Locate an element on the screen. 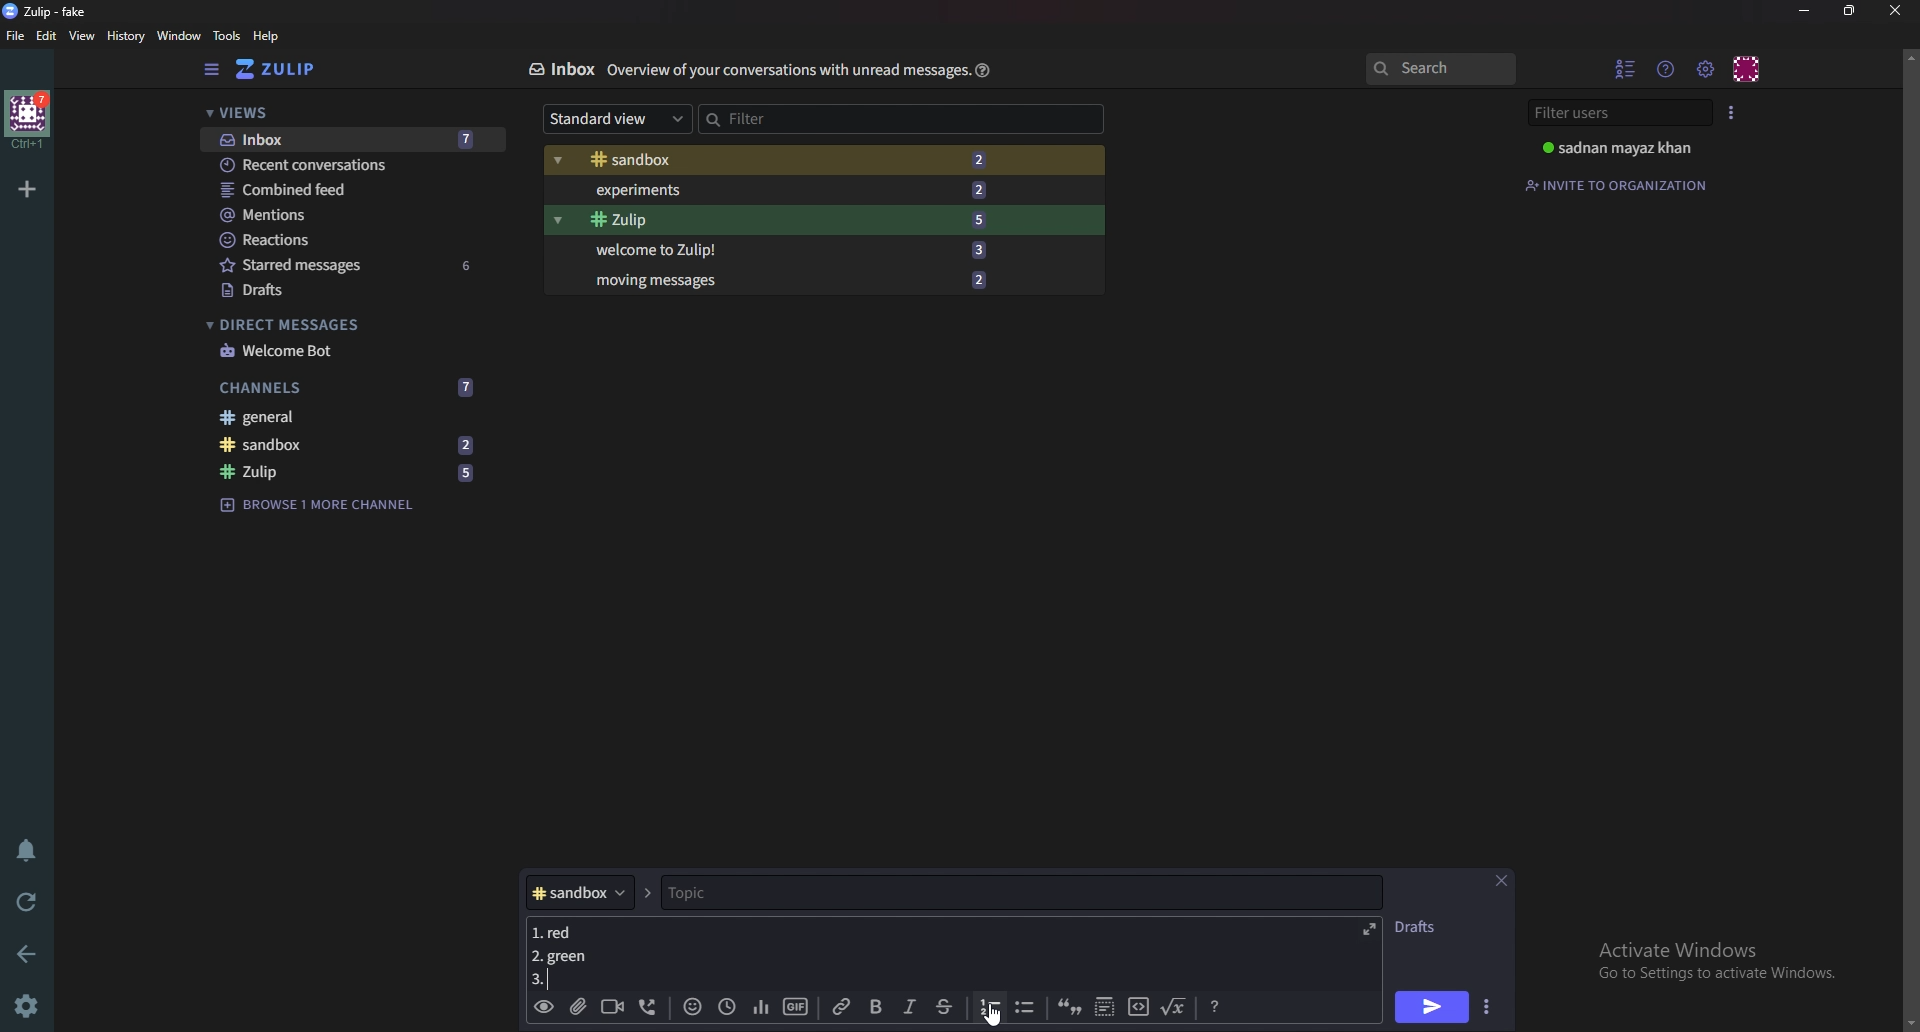 The height and width of the screenshot is (1032, 1920). code is located at coordinates (1137, 1009).